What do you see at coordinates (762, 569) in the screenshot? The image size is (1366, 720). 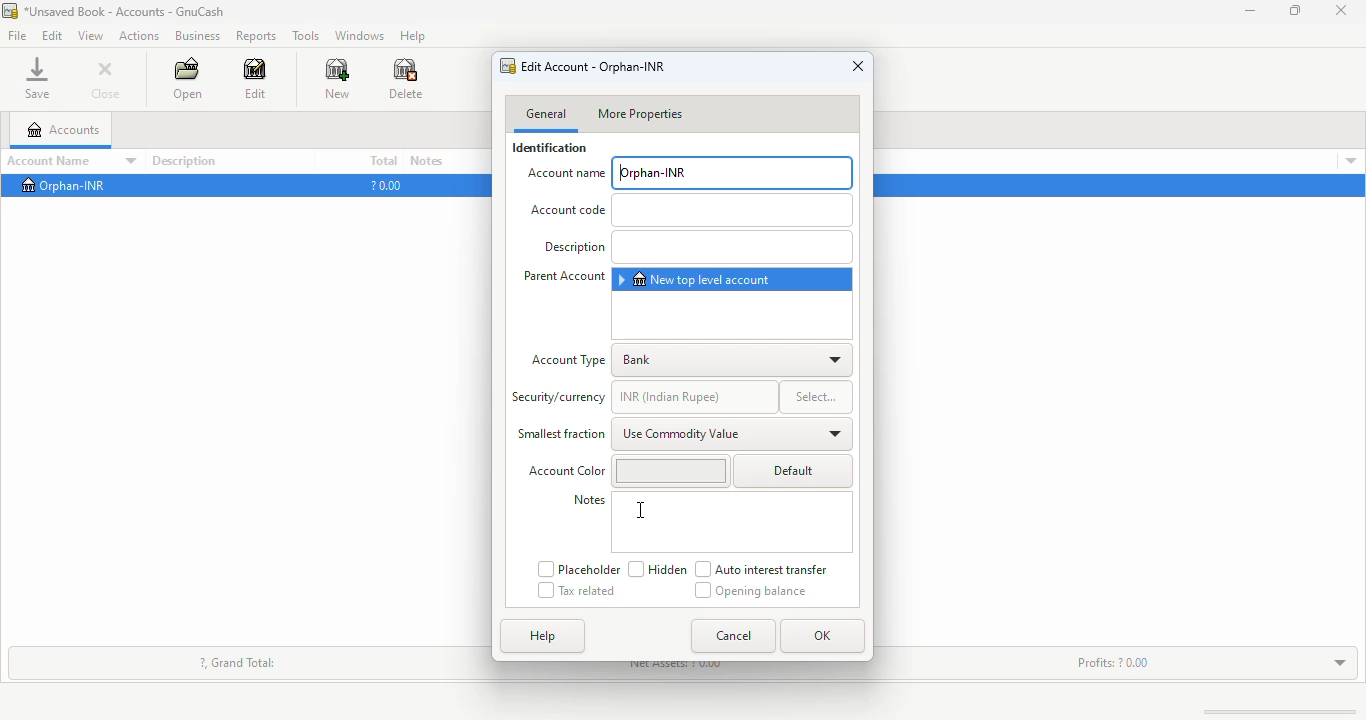 I see `auto interest transfer` at bounding box center [762, 569].